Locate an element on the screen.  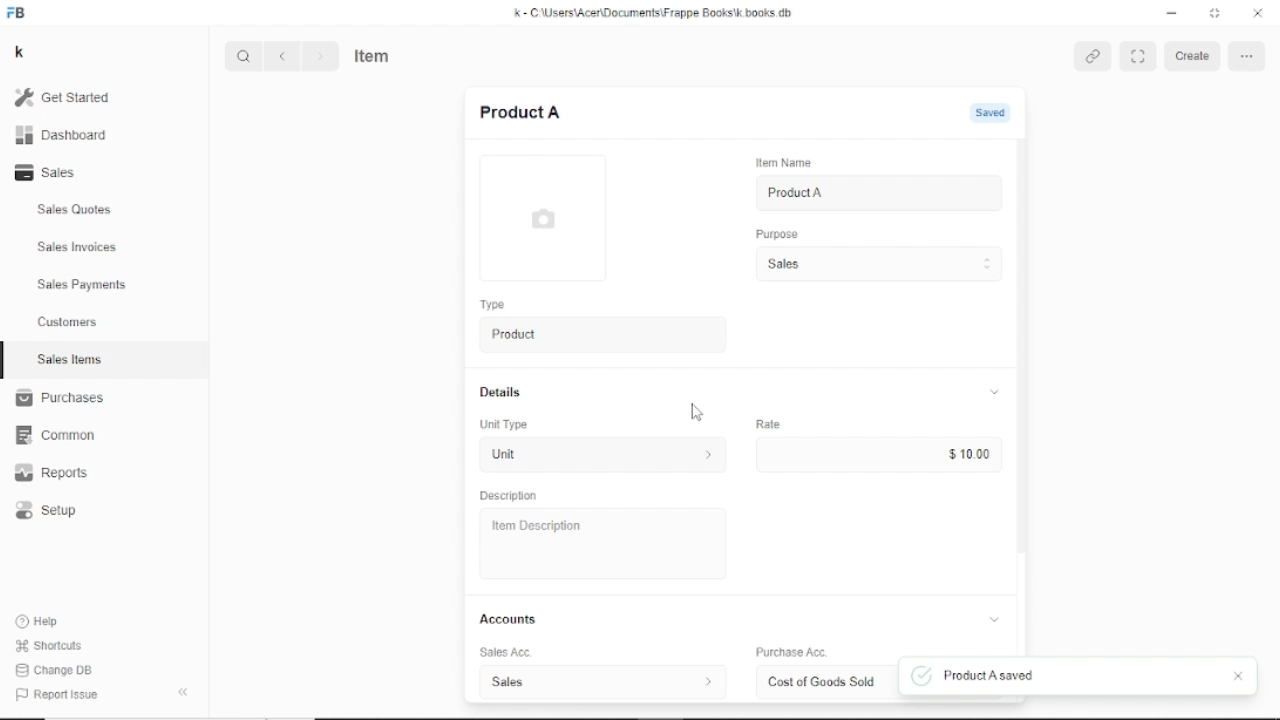
Previous is located at coordinates (282, 56).